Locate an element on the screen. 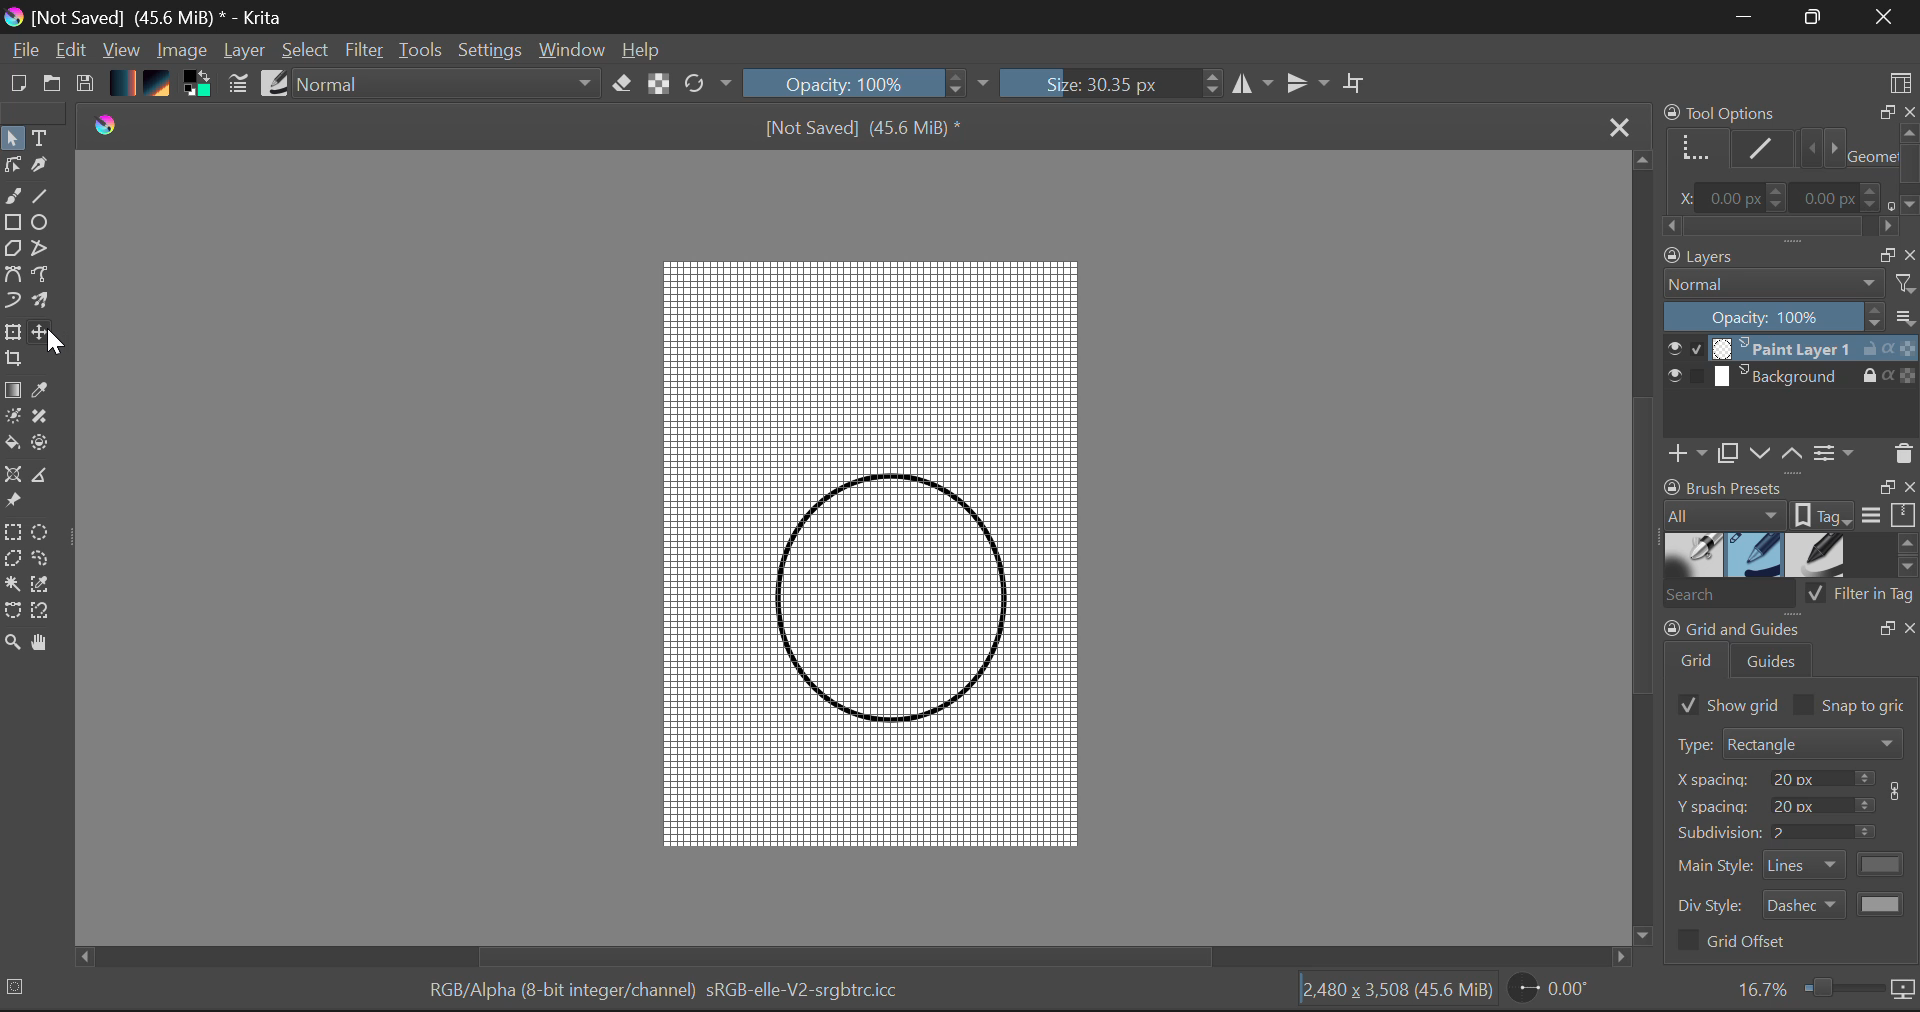  Refresh is located at coordinates (706, 86).